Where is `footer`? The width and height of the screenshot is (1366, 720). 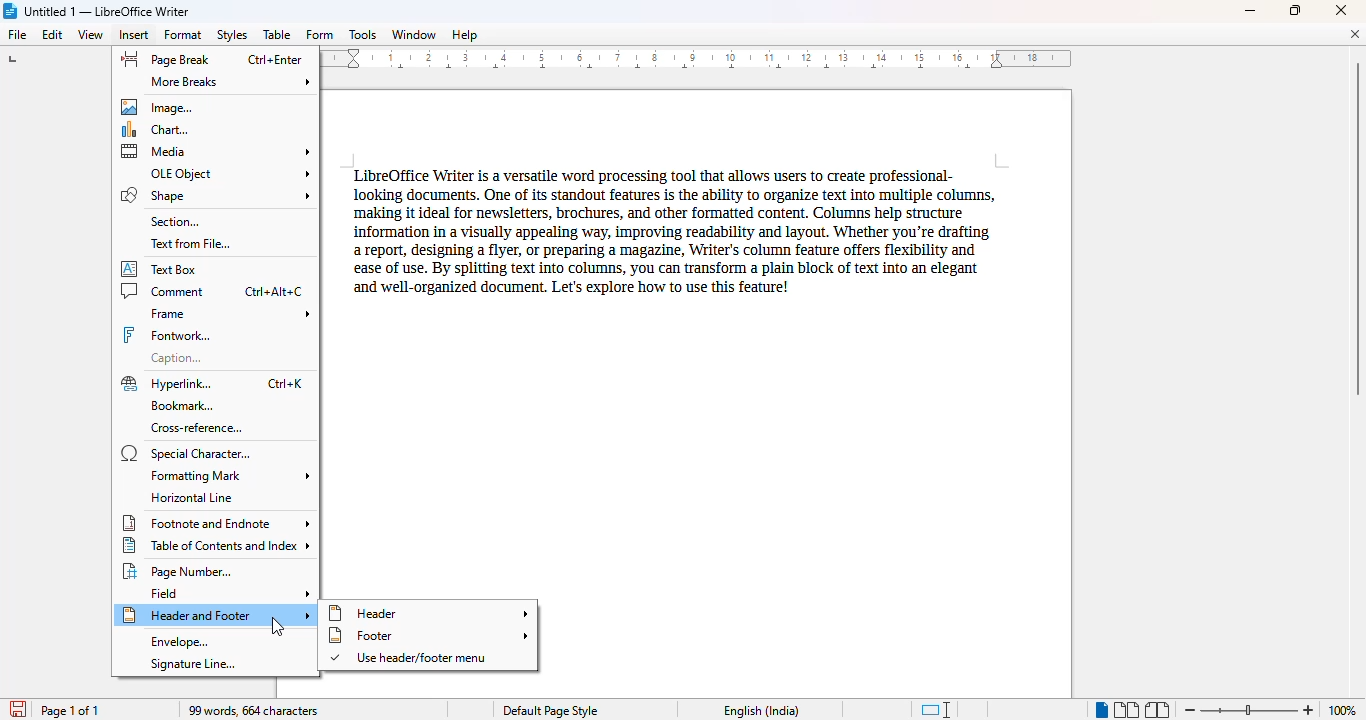 footer is located at coordinates (428, 636).